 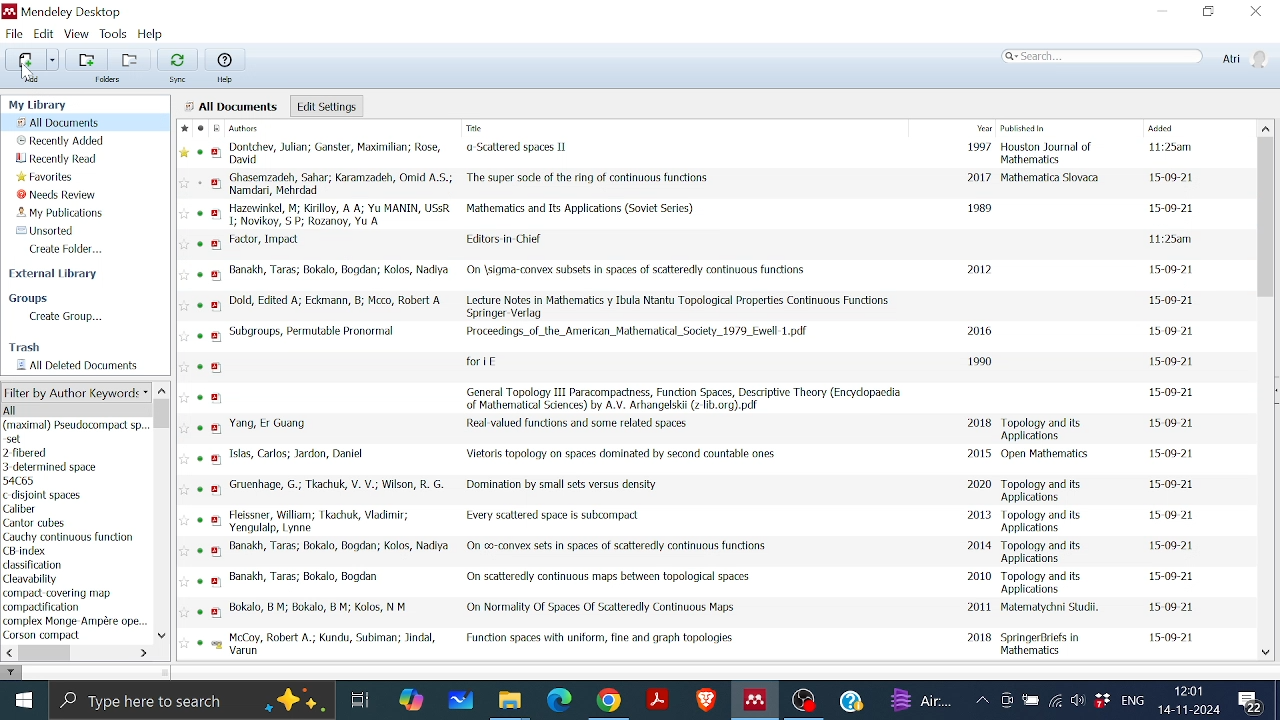 What do you see at coordinates (202, 643) in the screenshot?
I see `read status` at bounding box center [202, 643].